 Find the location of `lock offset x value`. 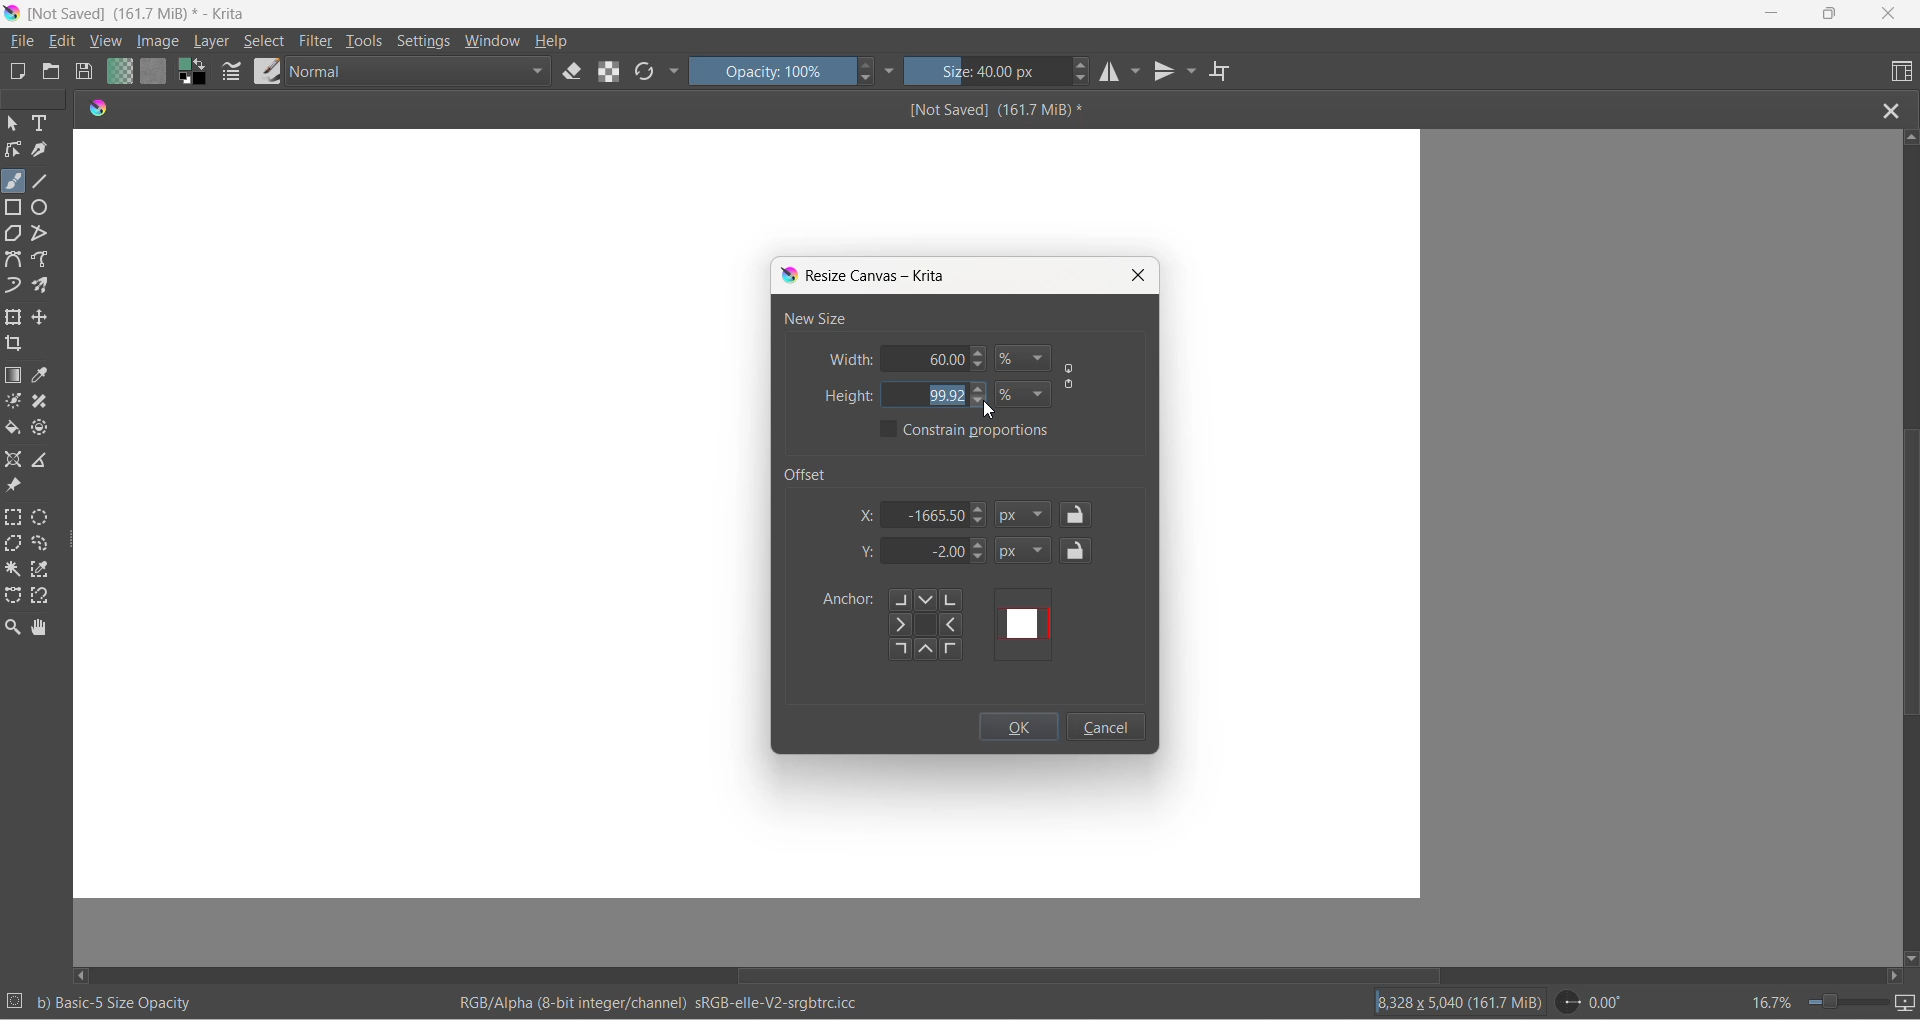

lock offset x value is located at coordinates (1077, 515).